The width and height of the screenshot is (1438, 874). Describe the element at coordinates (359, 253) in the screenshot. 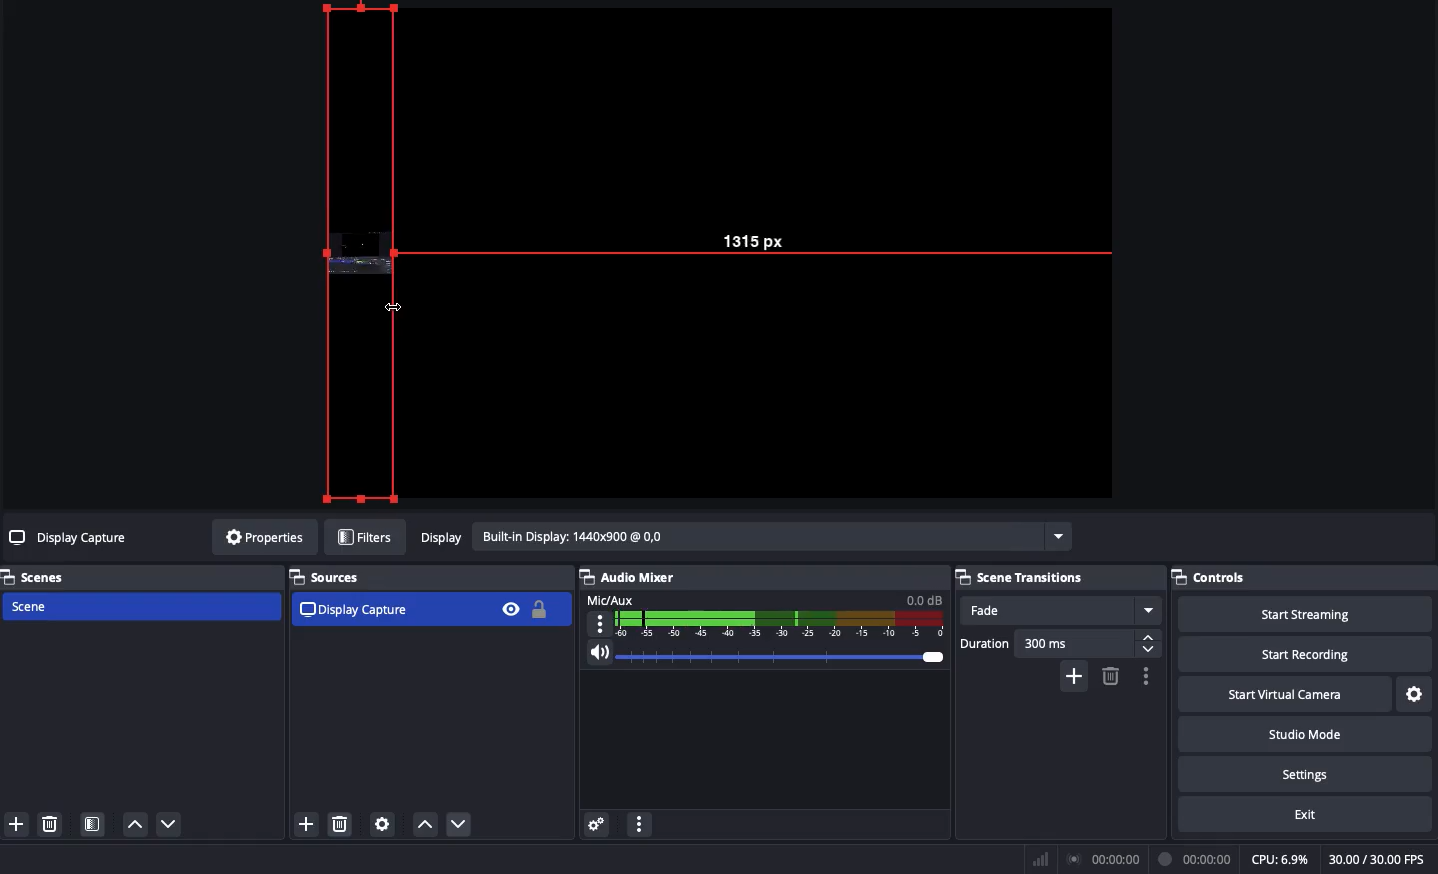

I see `Drag` at that location.